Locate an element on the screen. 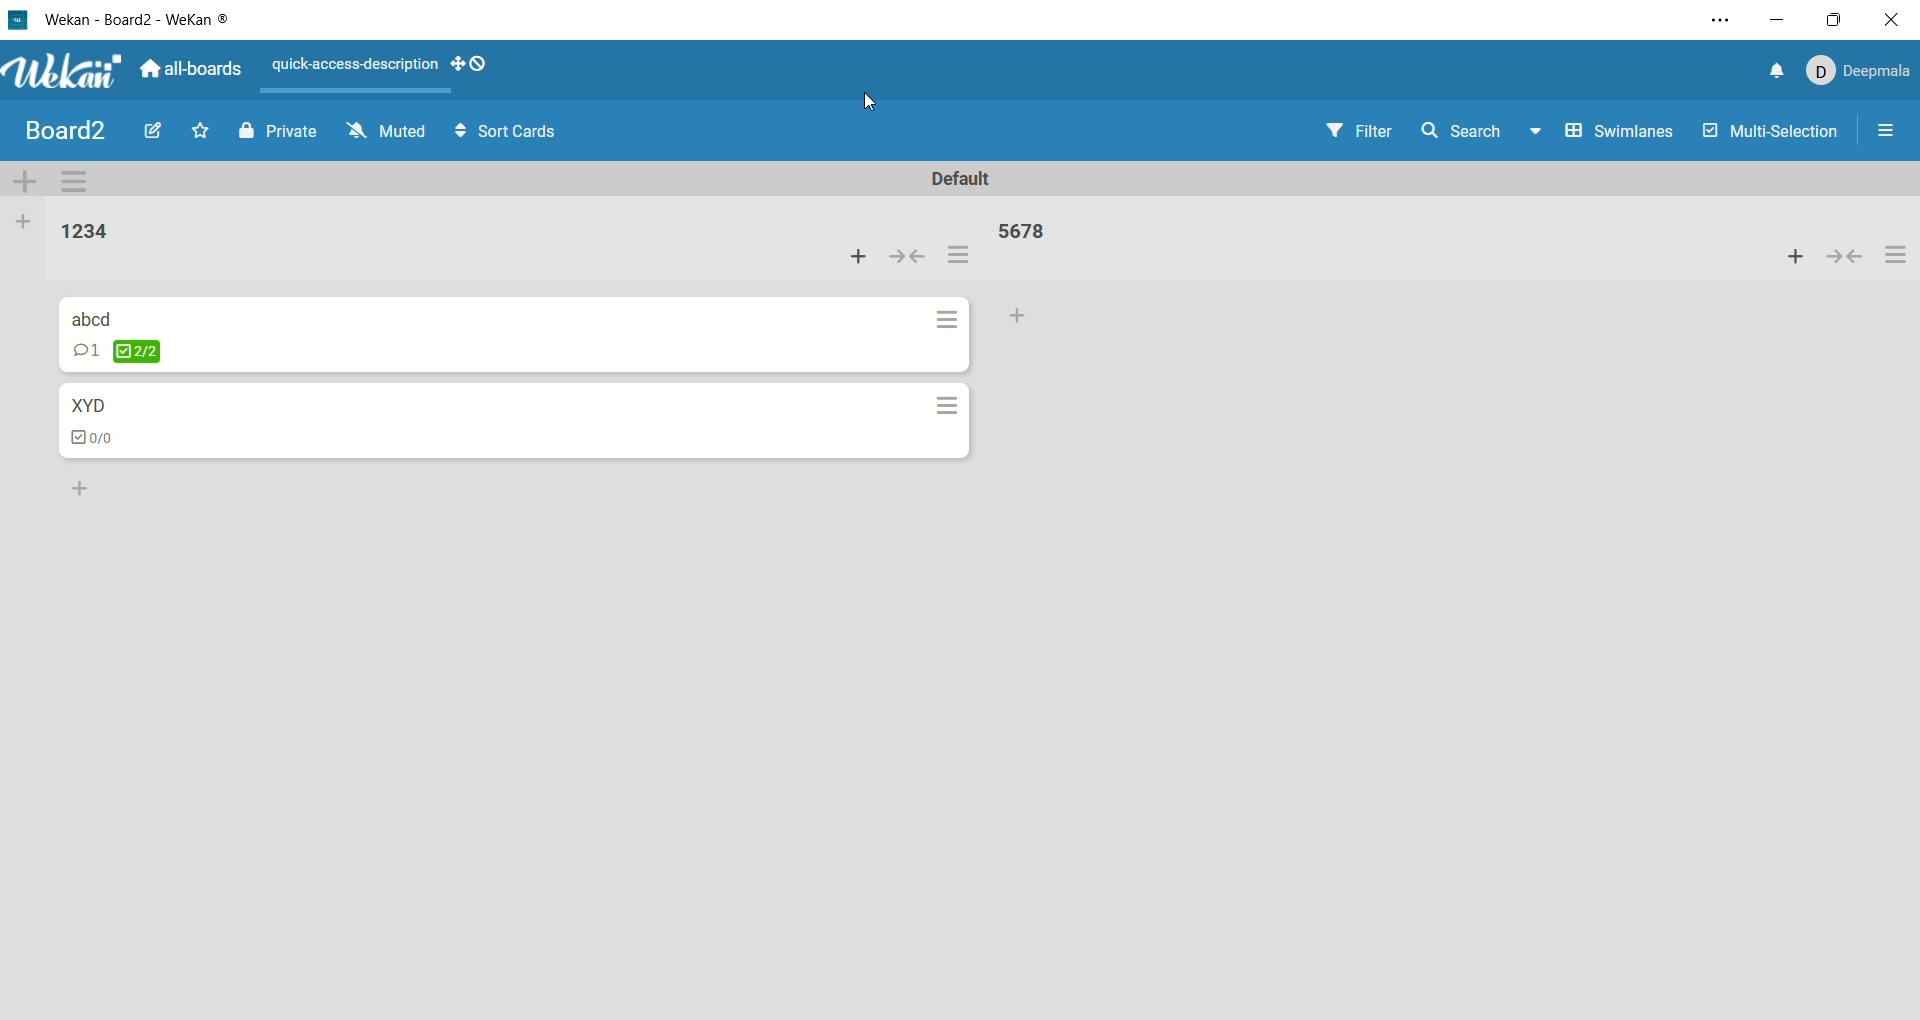  logo is located at coordinates (20, 19).